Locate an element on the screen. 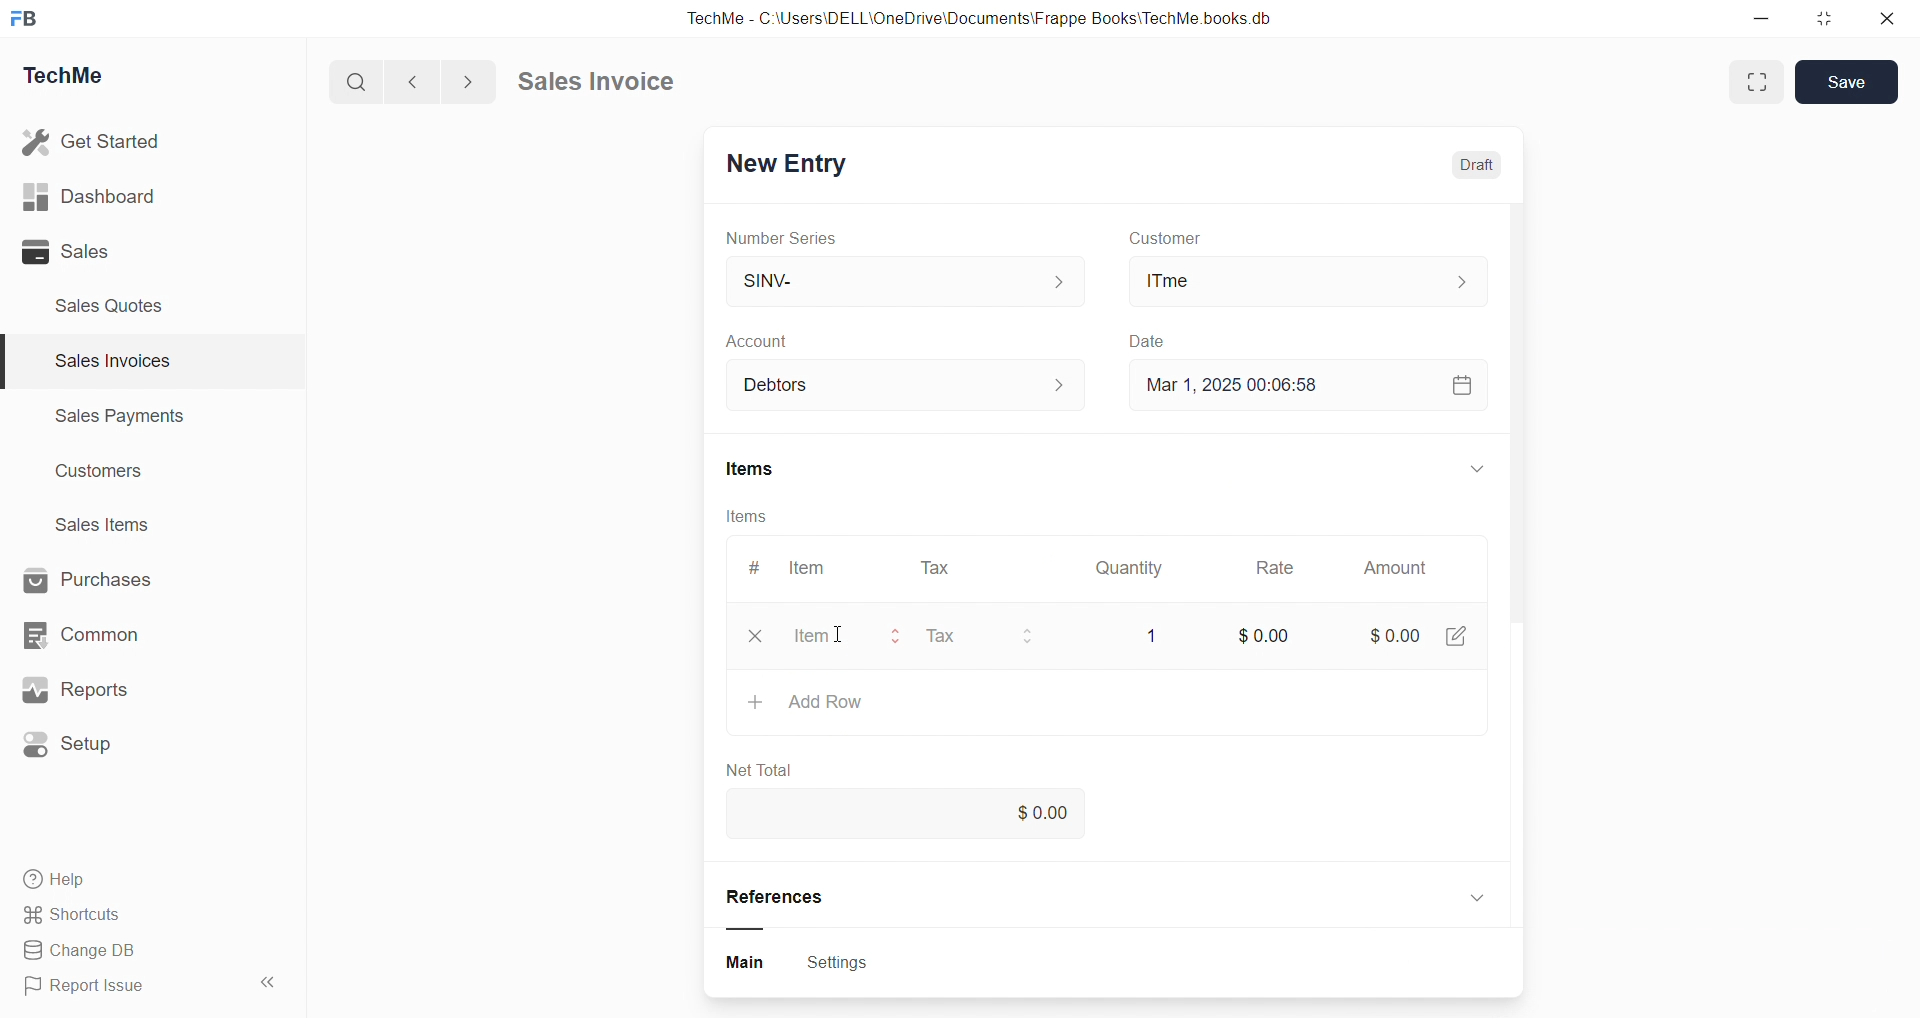 The height and width of the screenshot is (1018, 1920).  Help is located at coordinates (65, 882).